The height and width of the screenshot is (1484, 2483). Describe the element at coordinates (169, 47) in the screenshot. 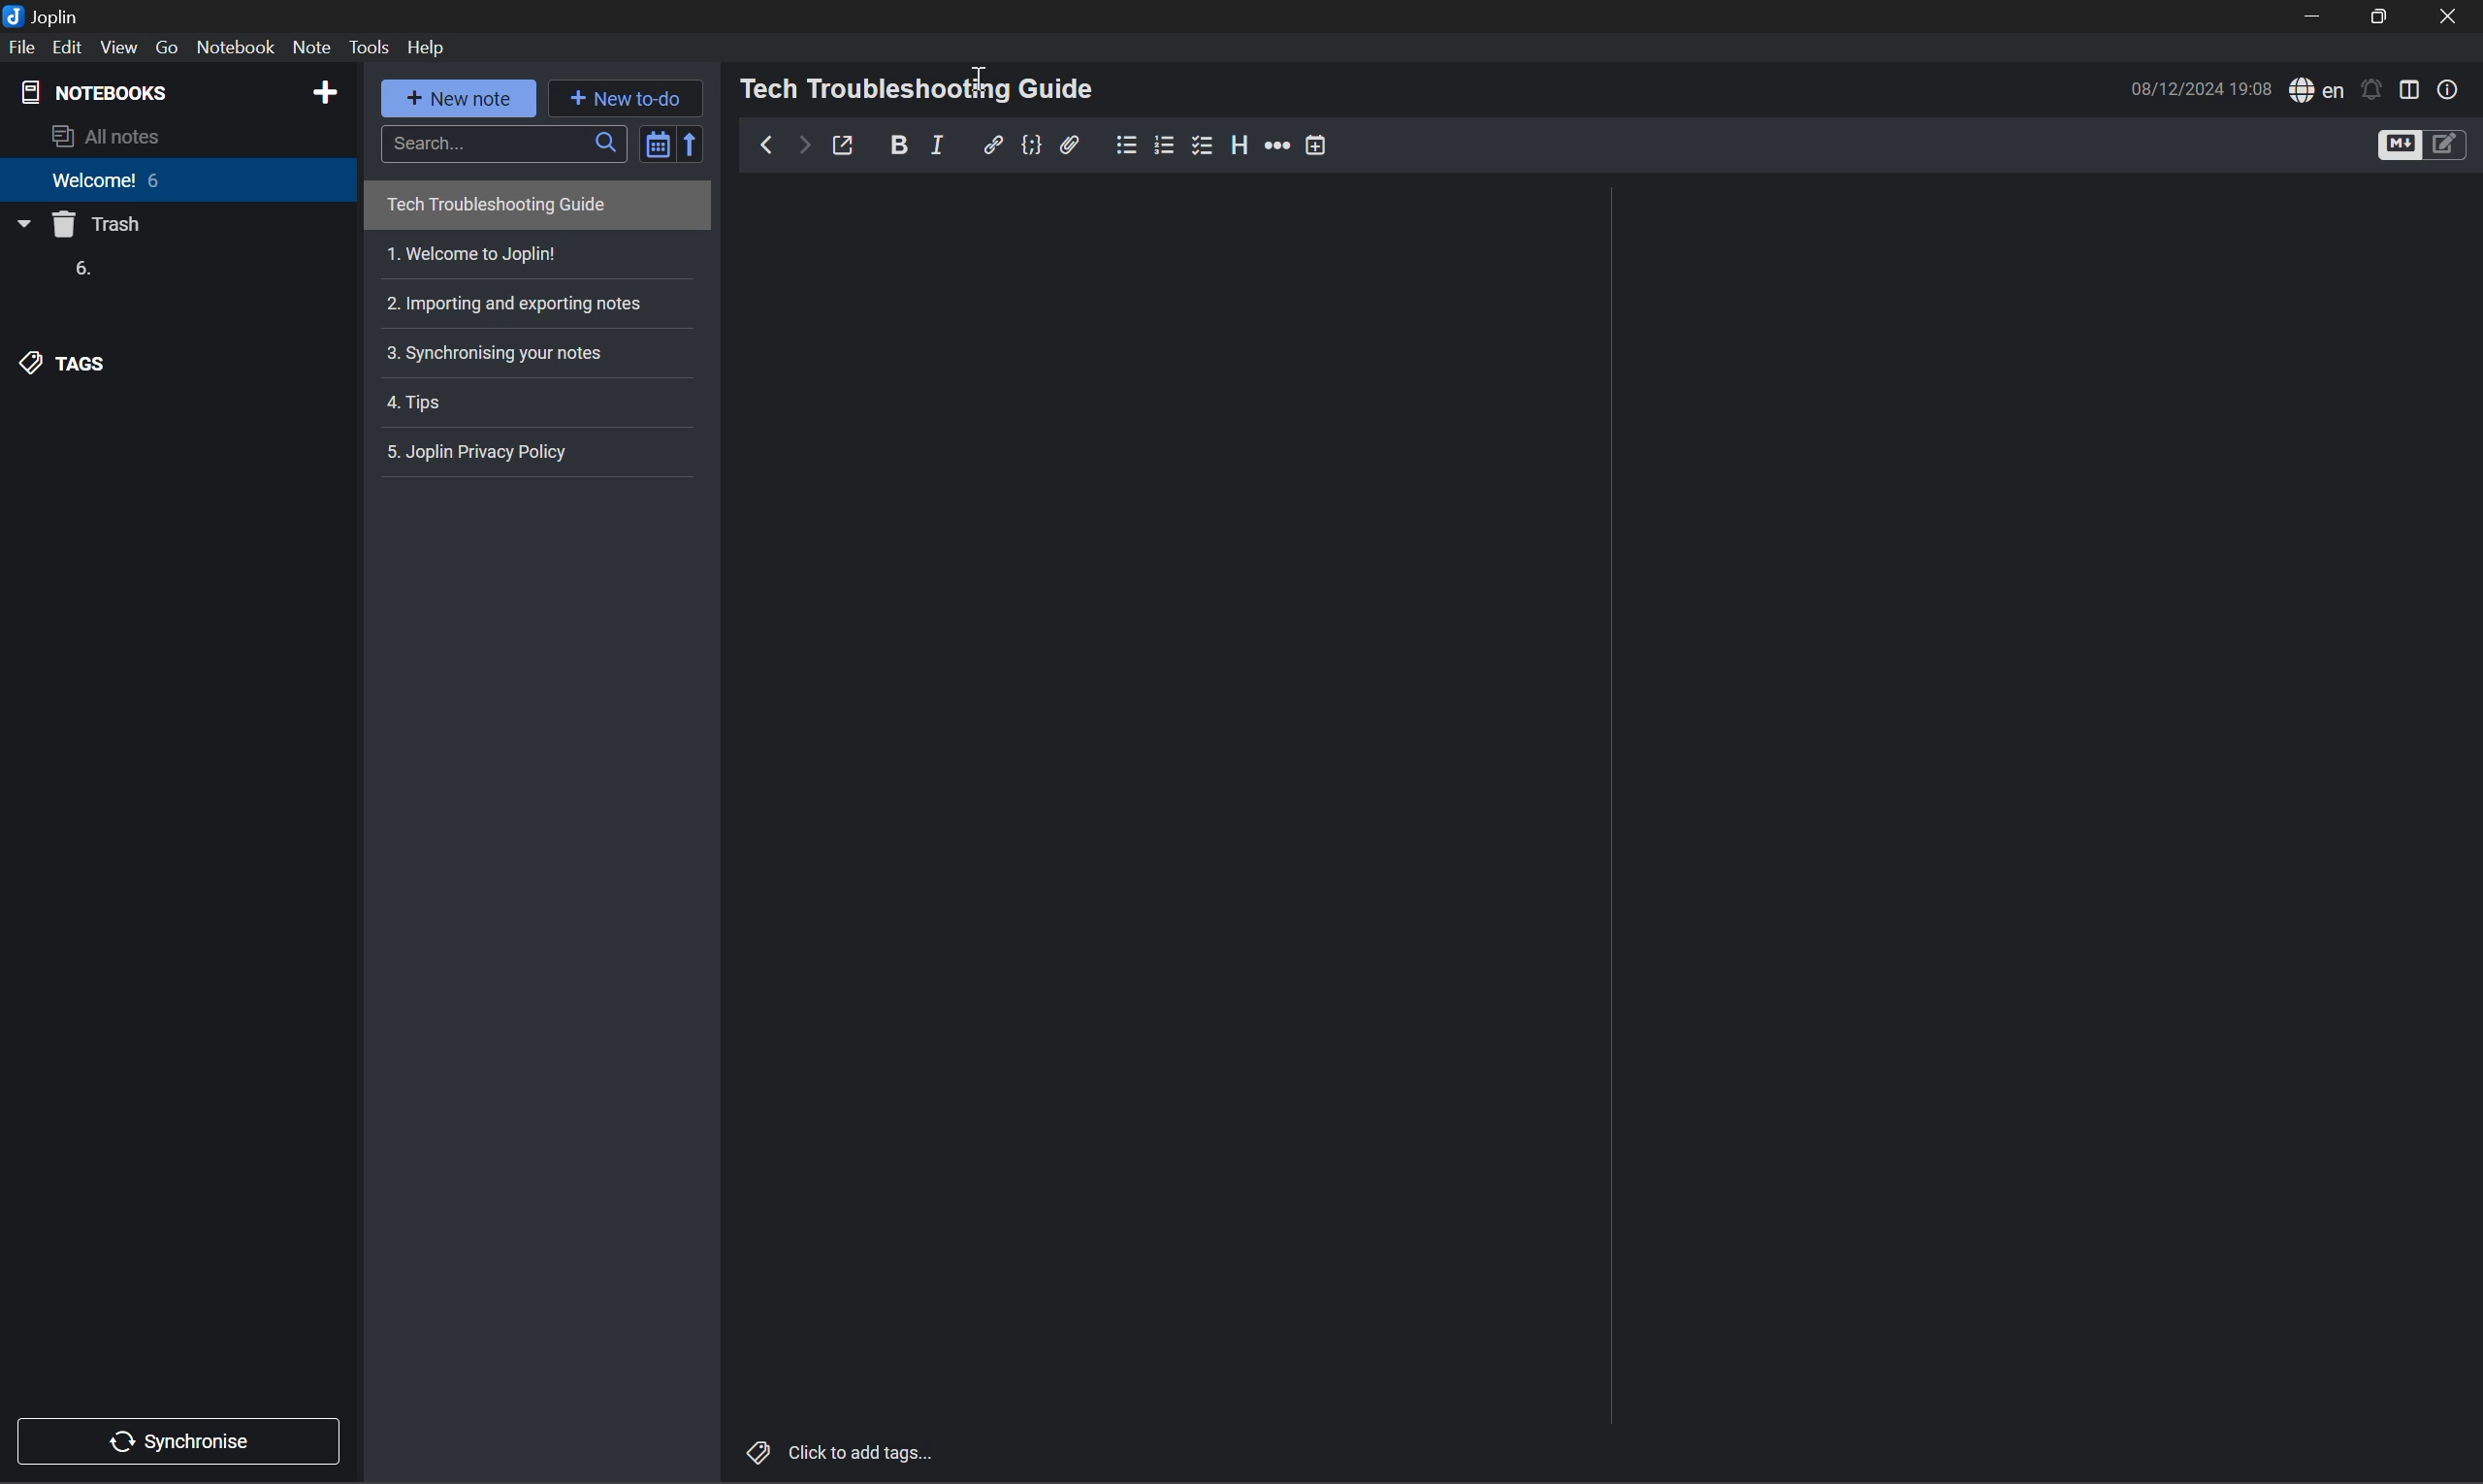

I see `Go` at that location.